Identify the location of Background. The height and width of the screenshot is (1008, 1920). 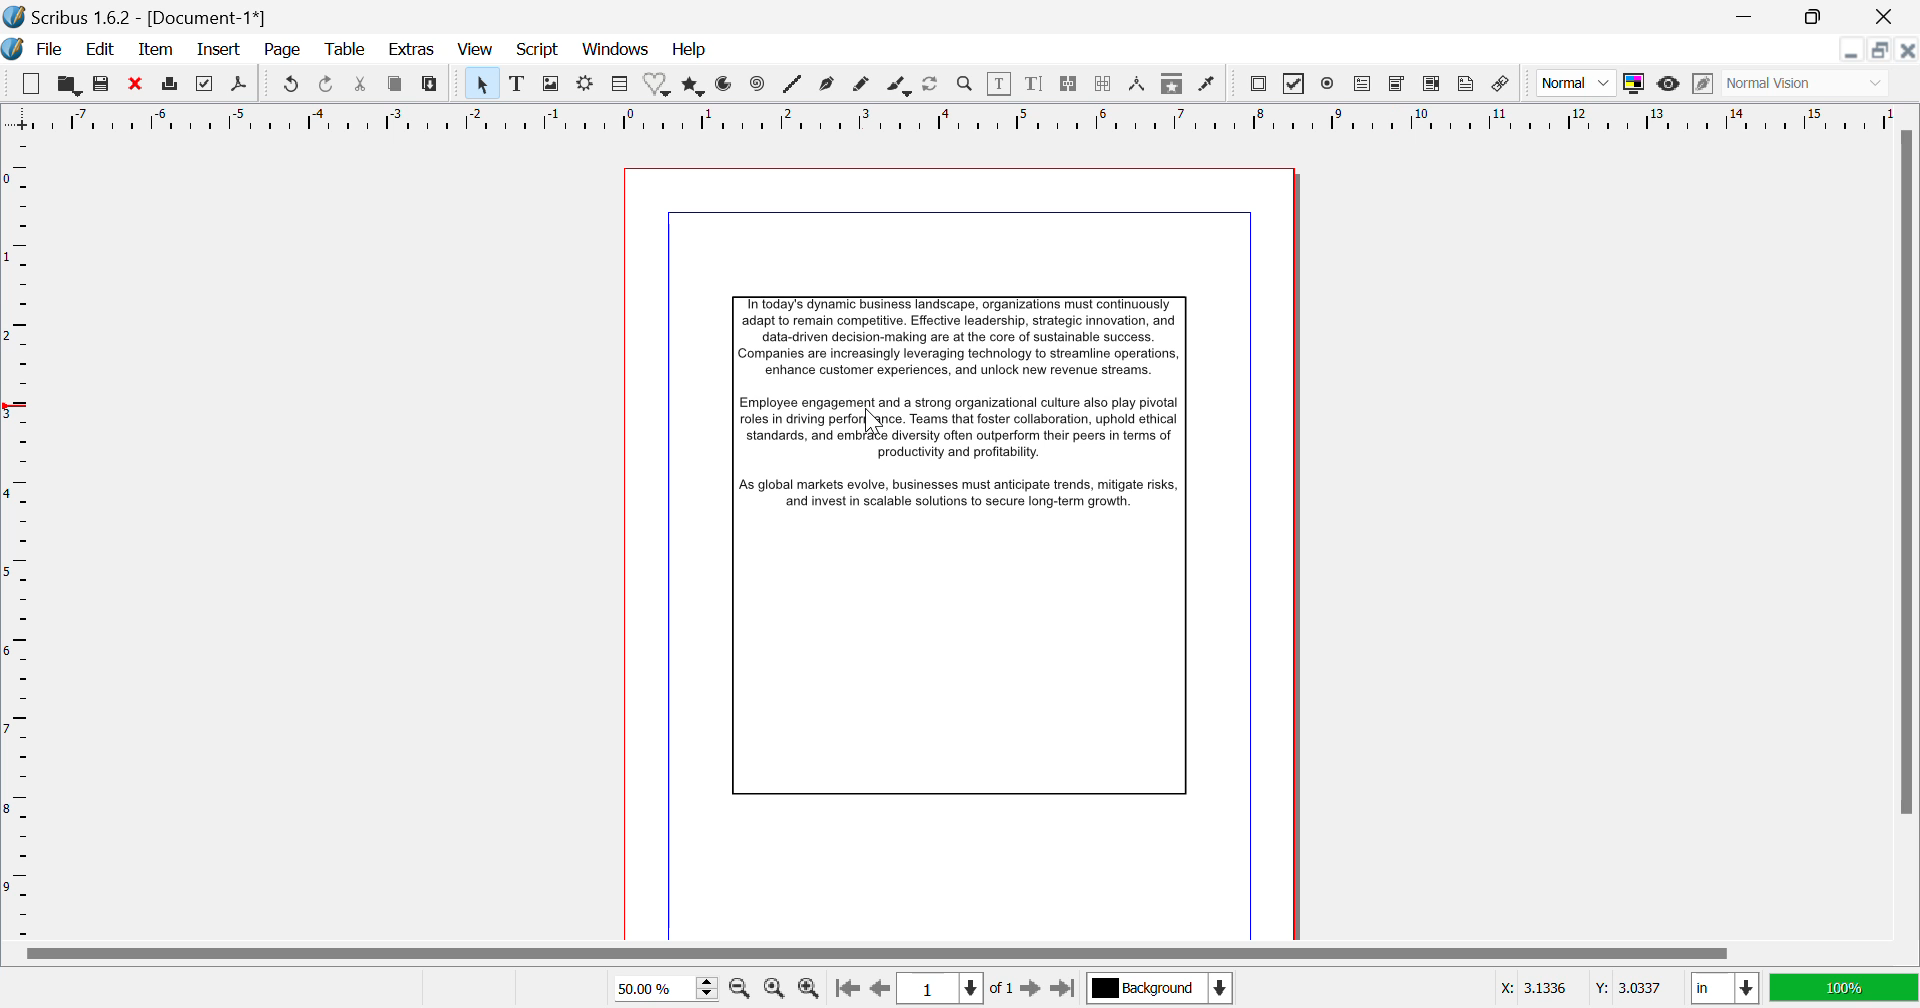
(1158, 987).